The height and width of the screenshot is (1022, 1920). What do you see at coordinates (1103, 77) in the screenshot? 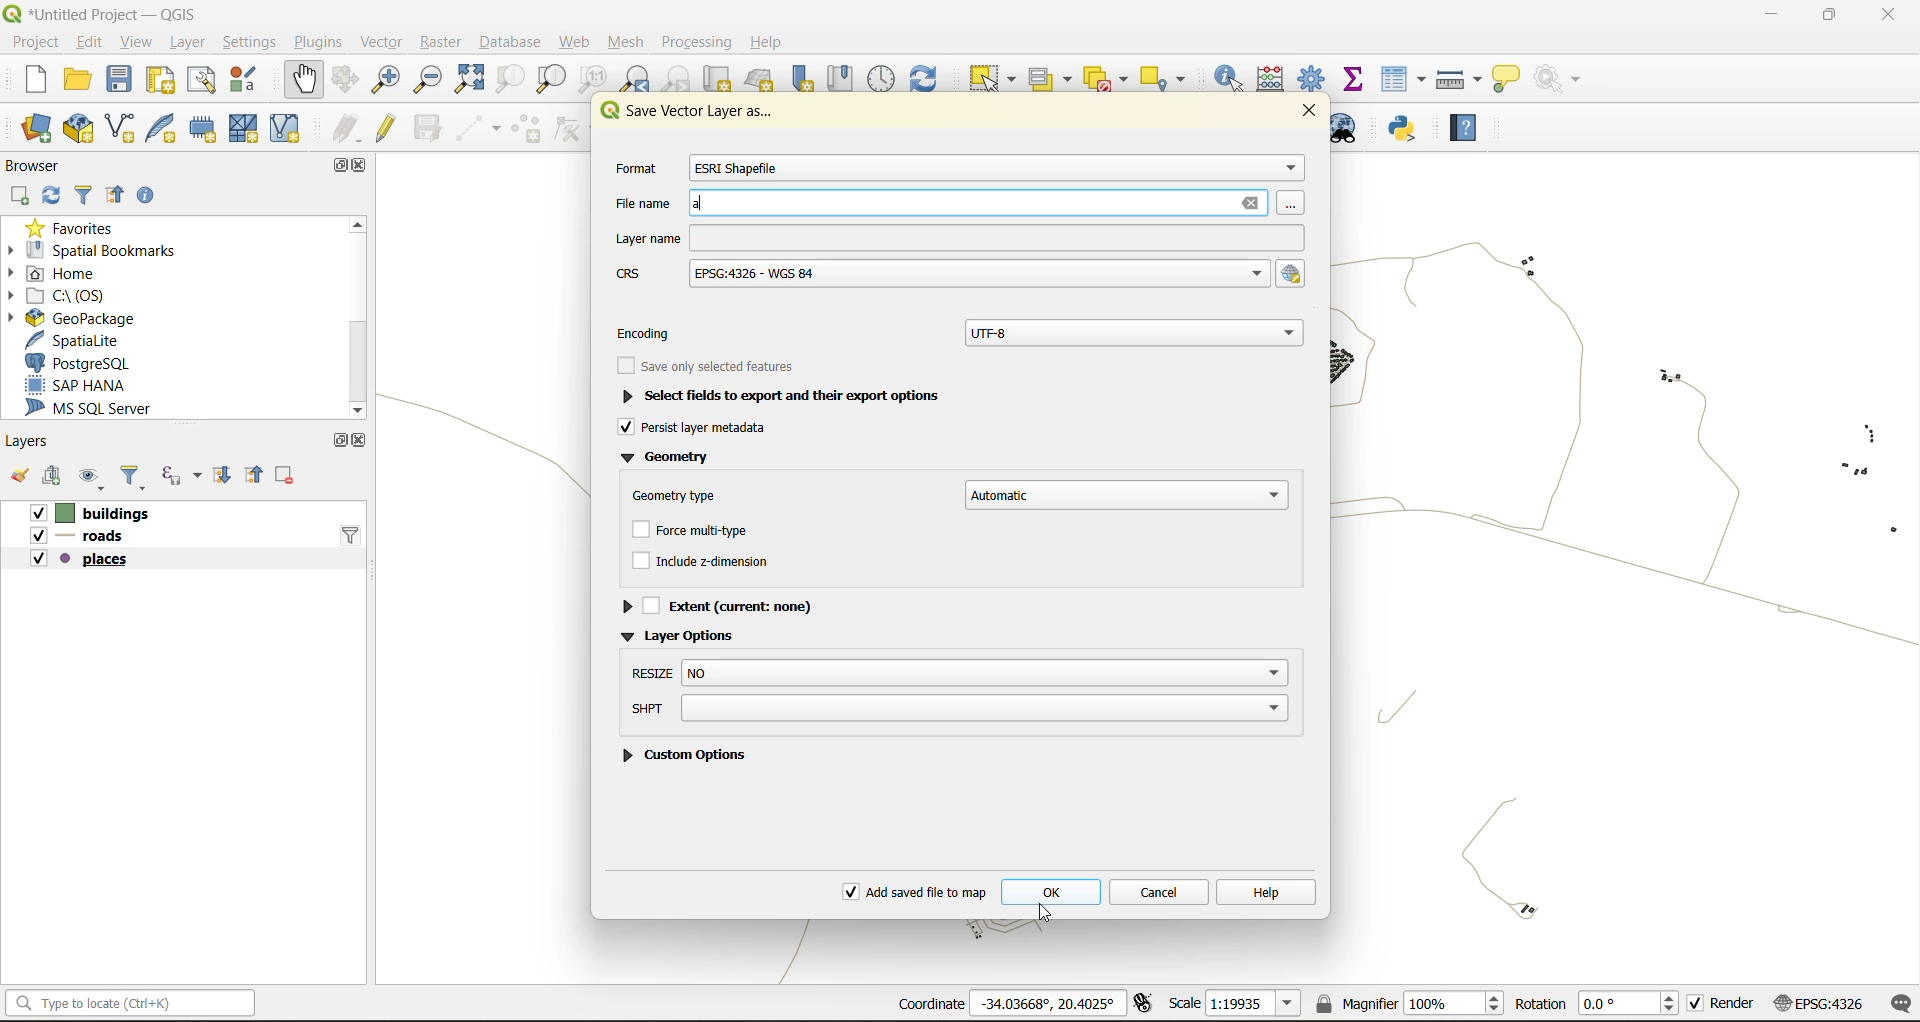
I see `deselect value` at bounding box center [1103, 77].